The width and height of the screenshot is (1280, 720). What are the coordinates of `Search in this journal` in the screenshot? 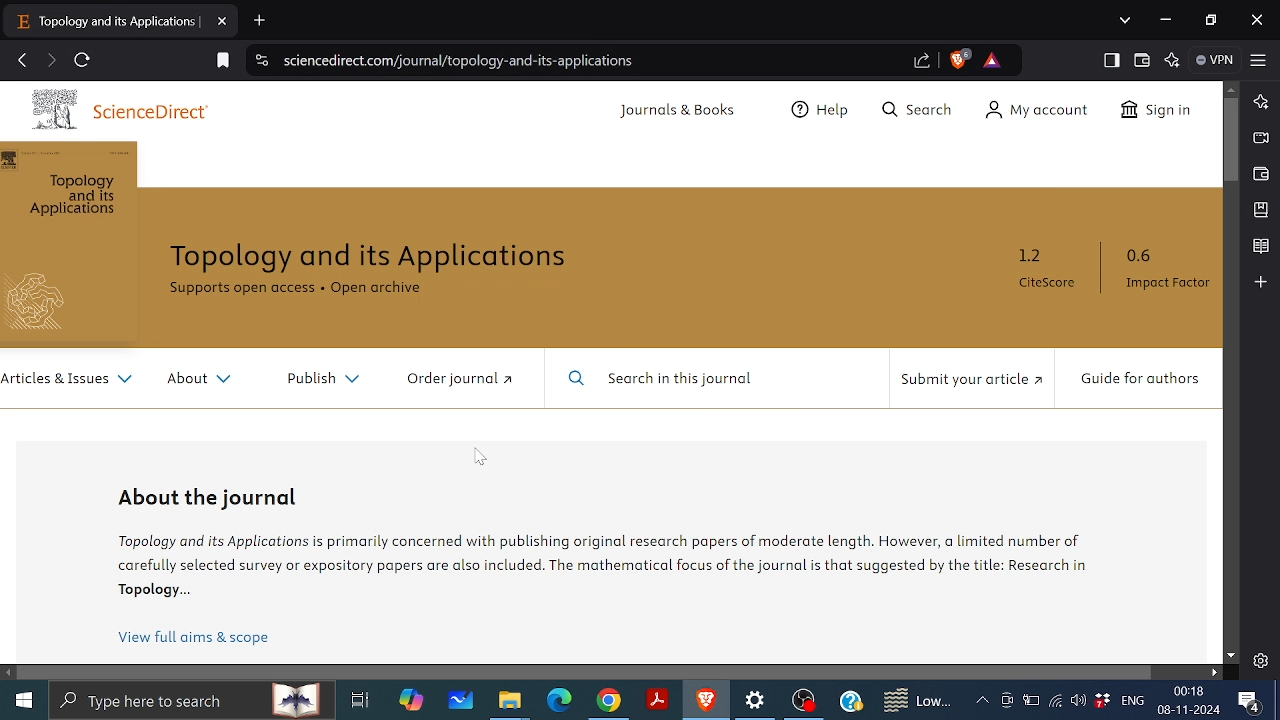 It's located at (660, 380).